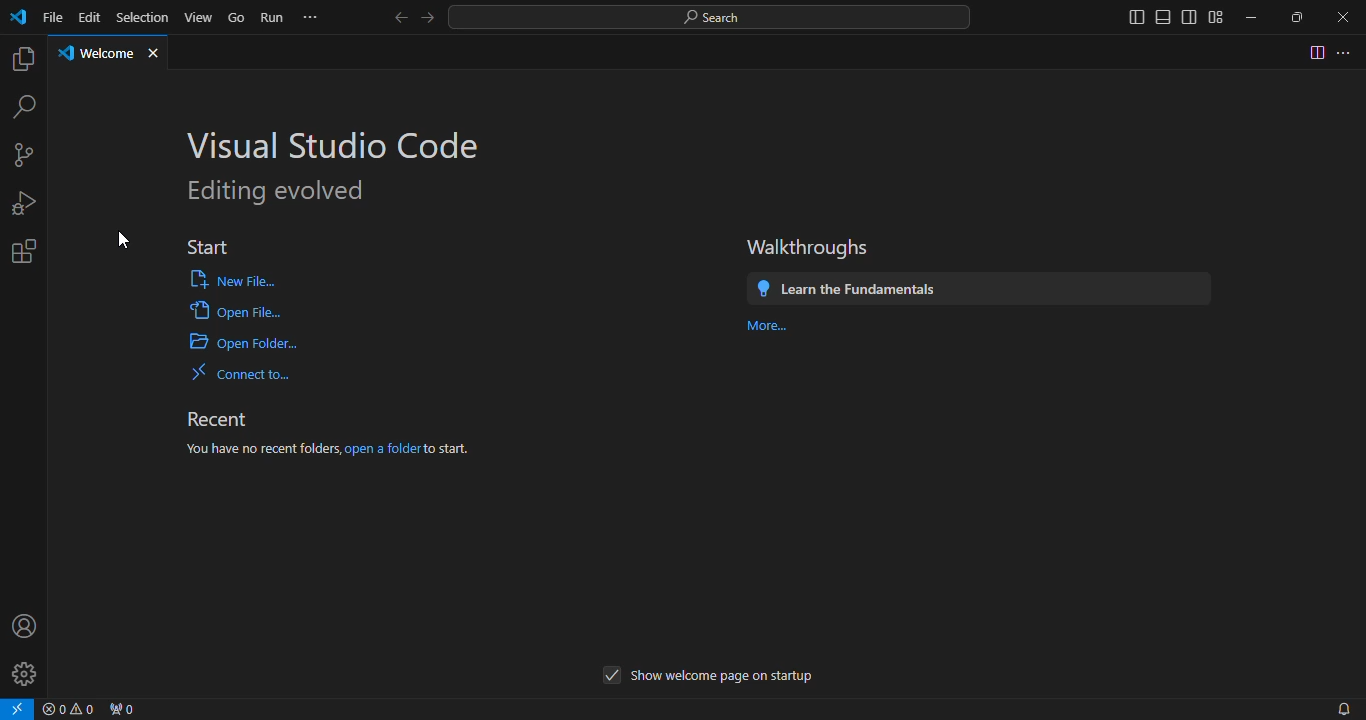 The height and width of the screenshot is (720, 1366). Describe the element at coordinates (225, 418) in the screenshot. I see `recent` at that location.